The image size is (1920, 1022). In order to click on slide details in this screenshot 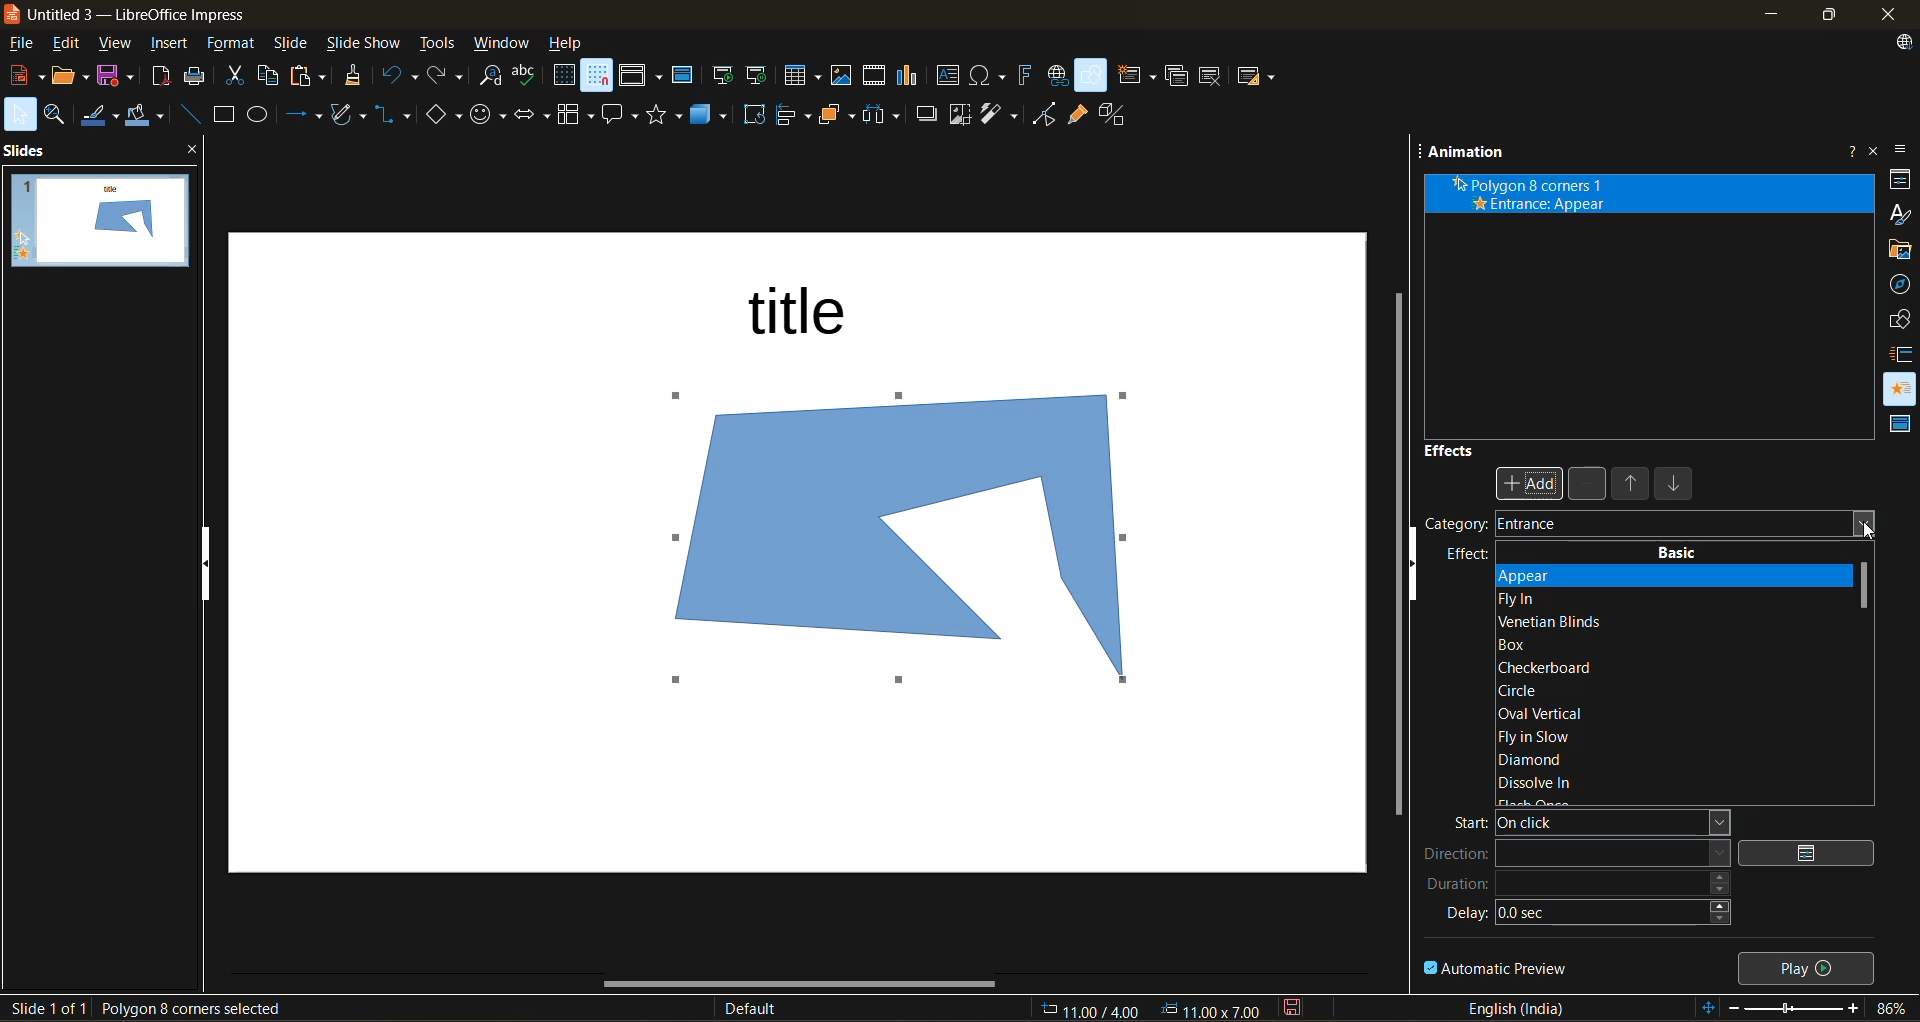, I will do `click(47, 1009)`.